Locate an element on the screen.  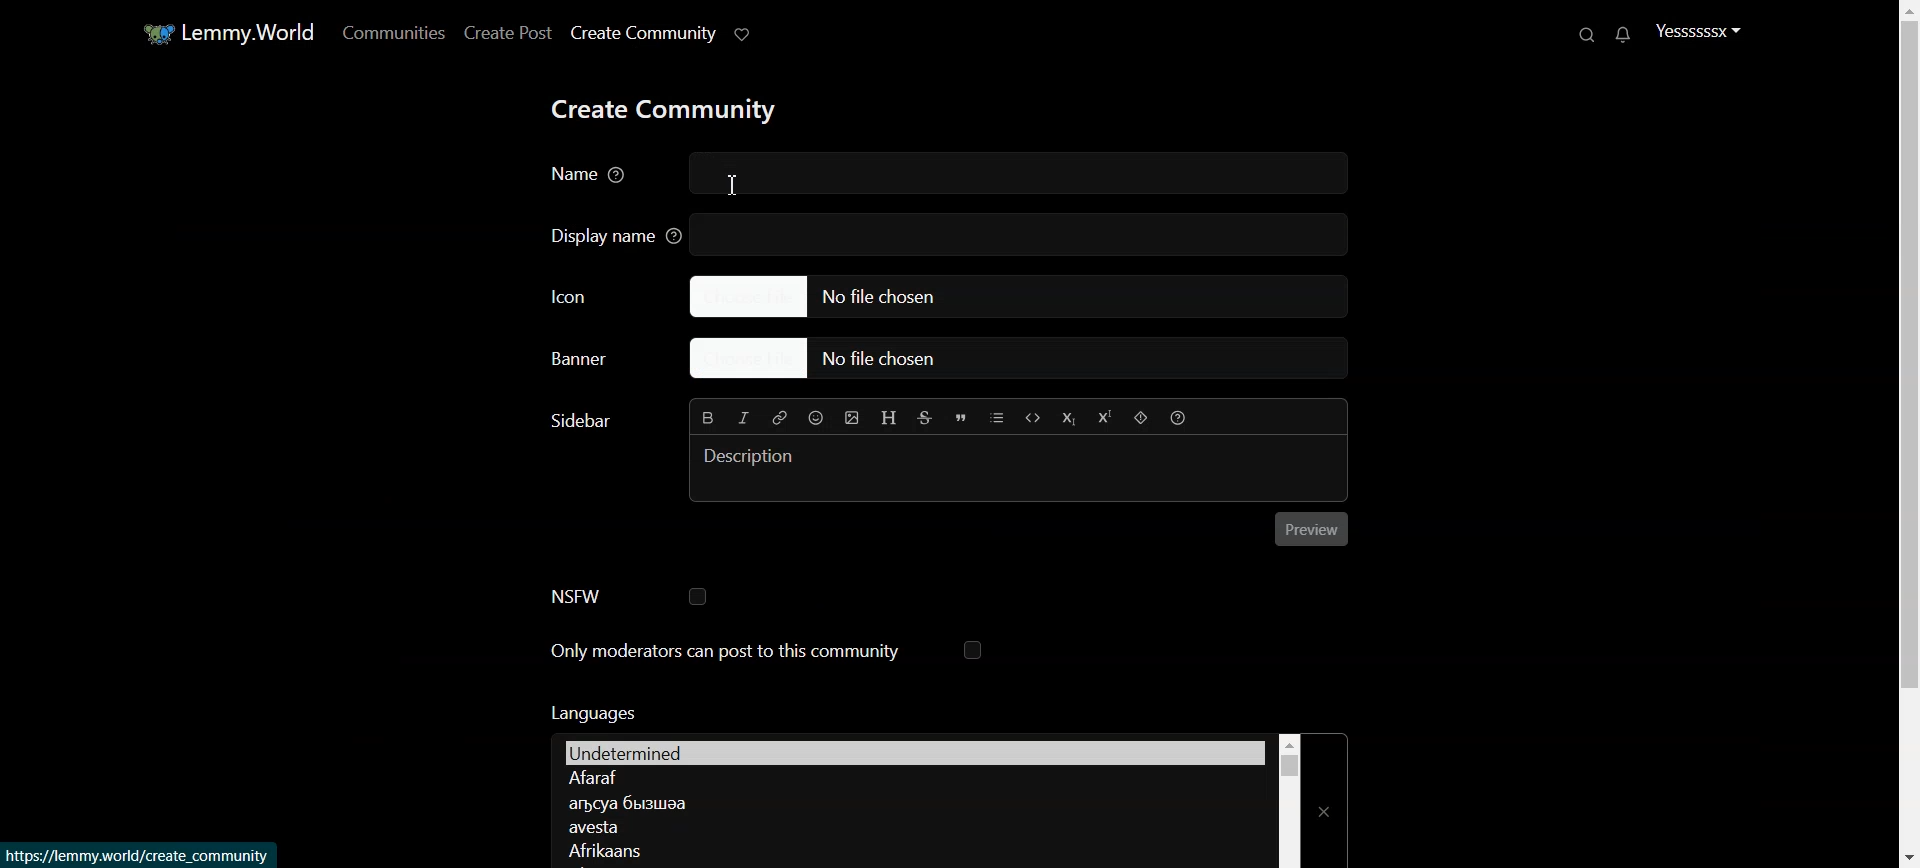
Vertical scroll bar is located at coordinates (1289, 800).